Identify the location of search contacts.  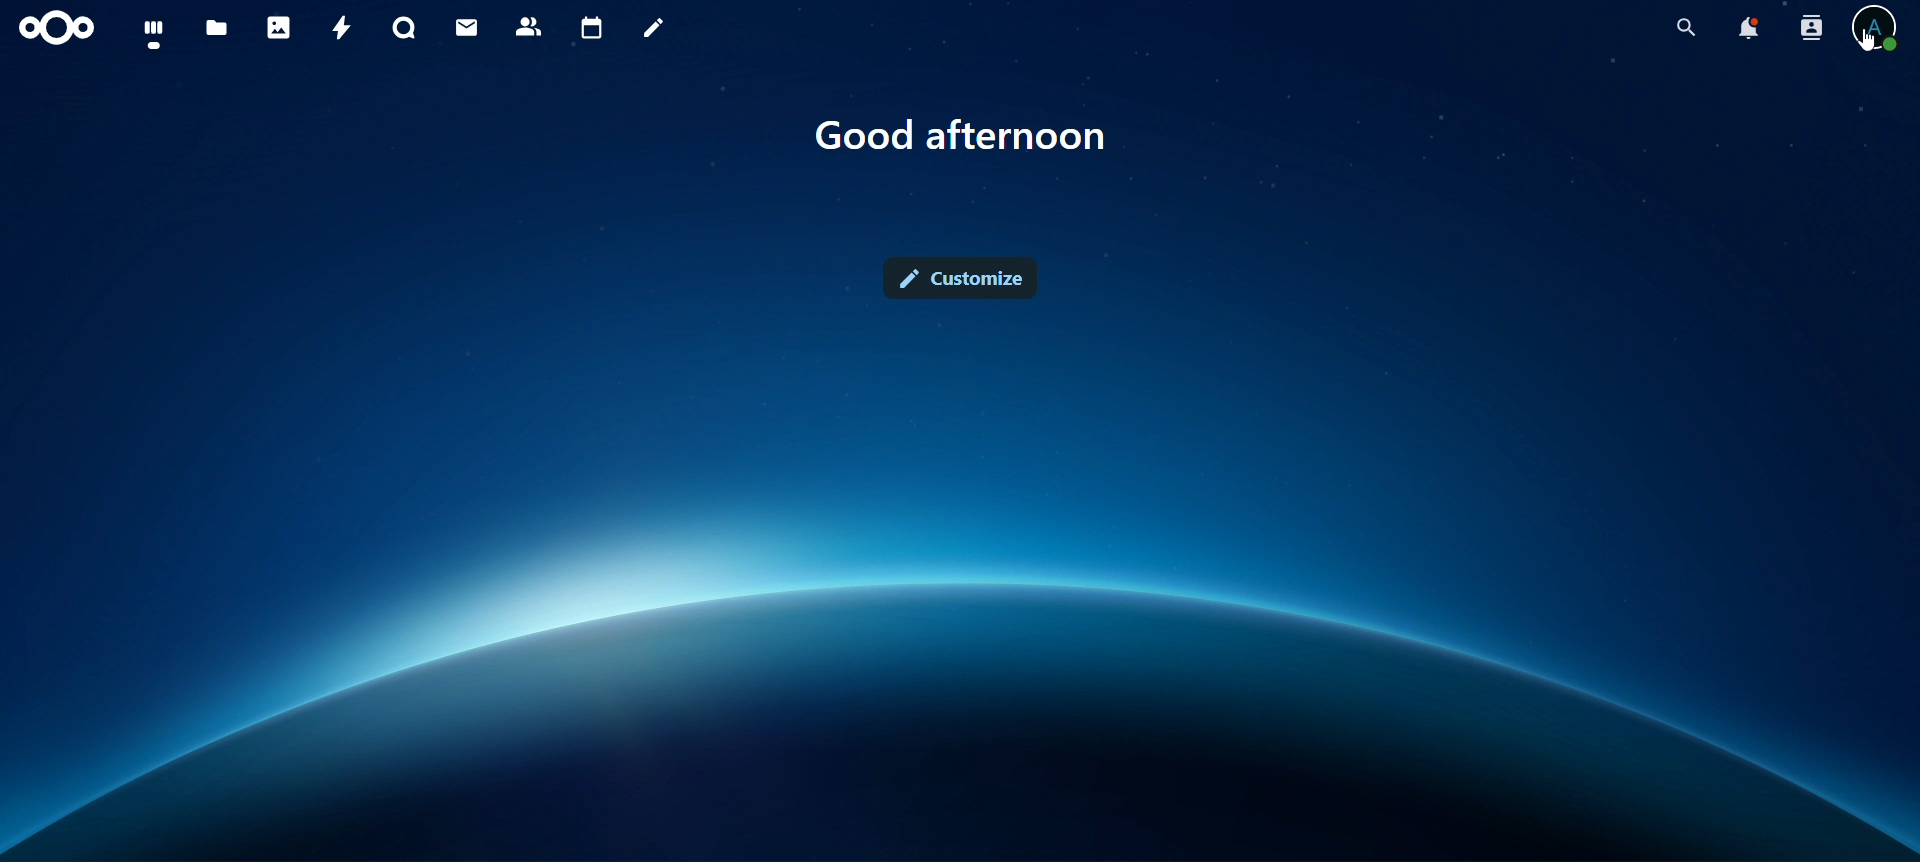
(1808, 28).